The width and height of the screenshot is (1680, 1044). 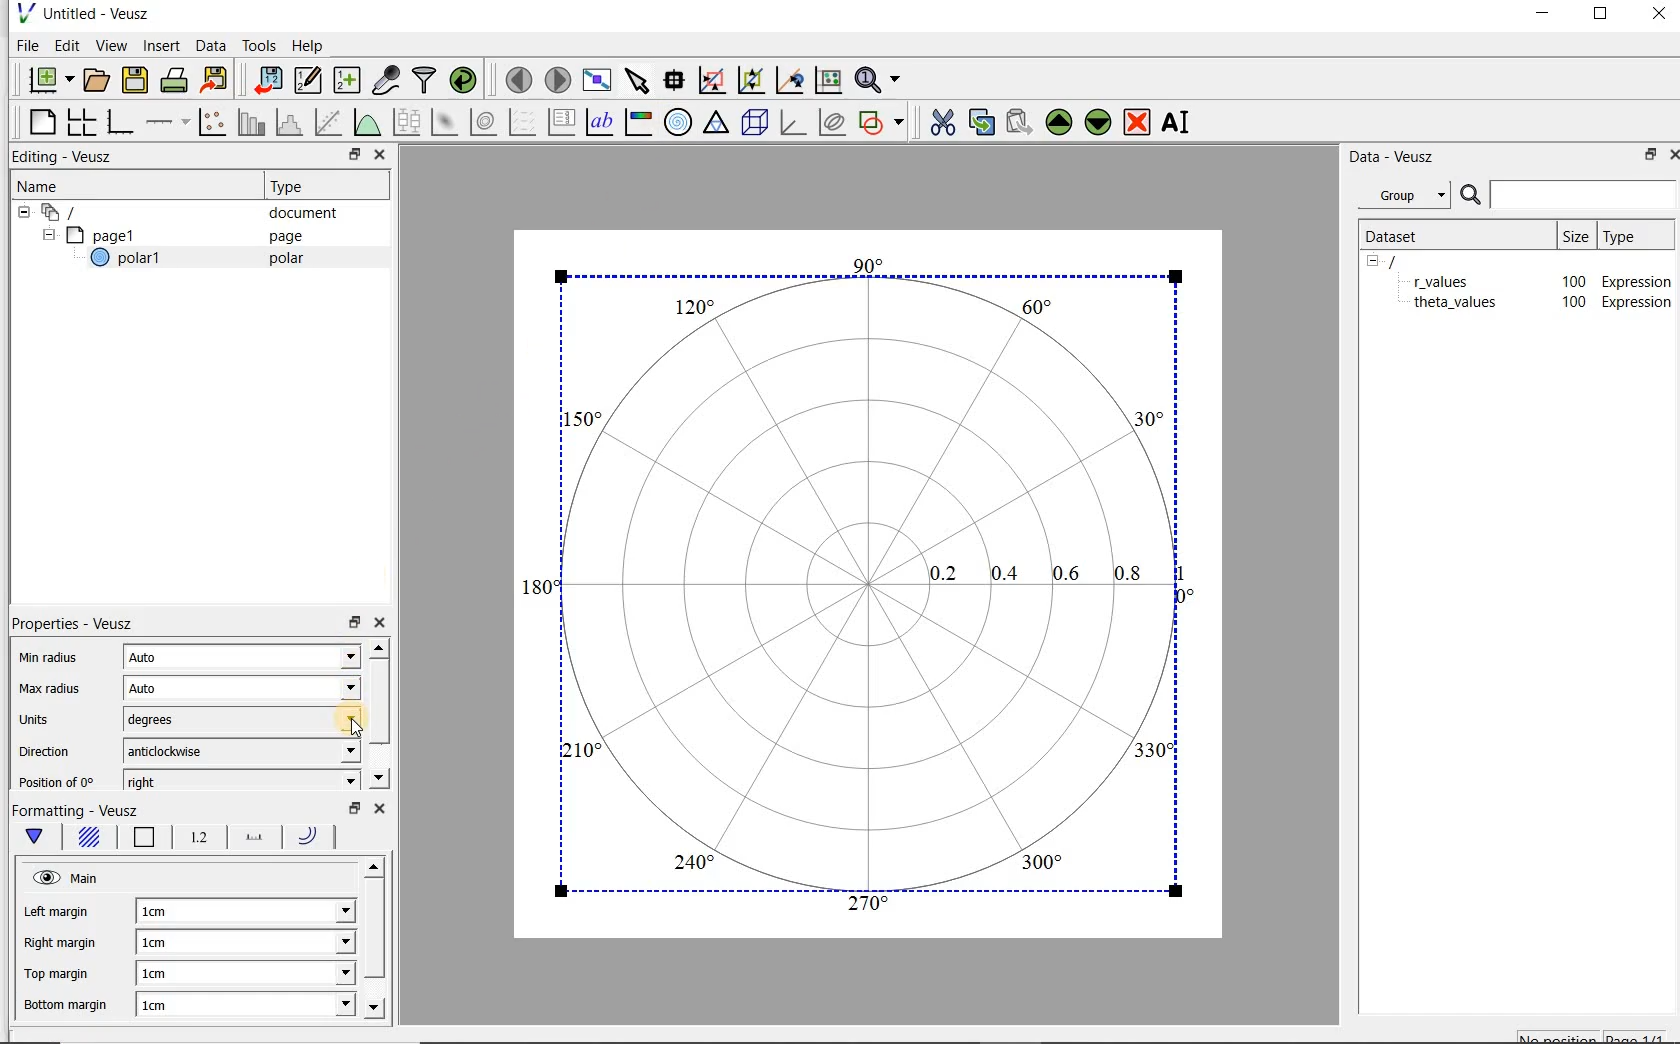 I want to click on page, so click(x=281, y=236).